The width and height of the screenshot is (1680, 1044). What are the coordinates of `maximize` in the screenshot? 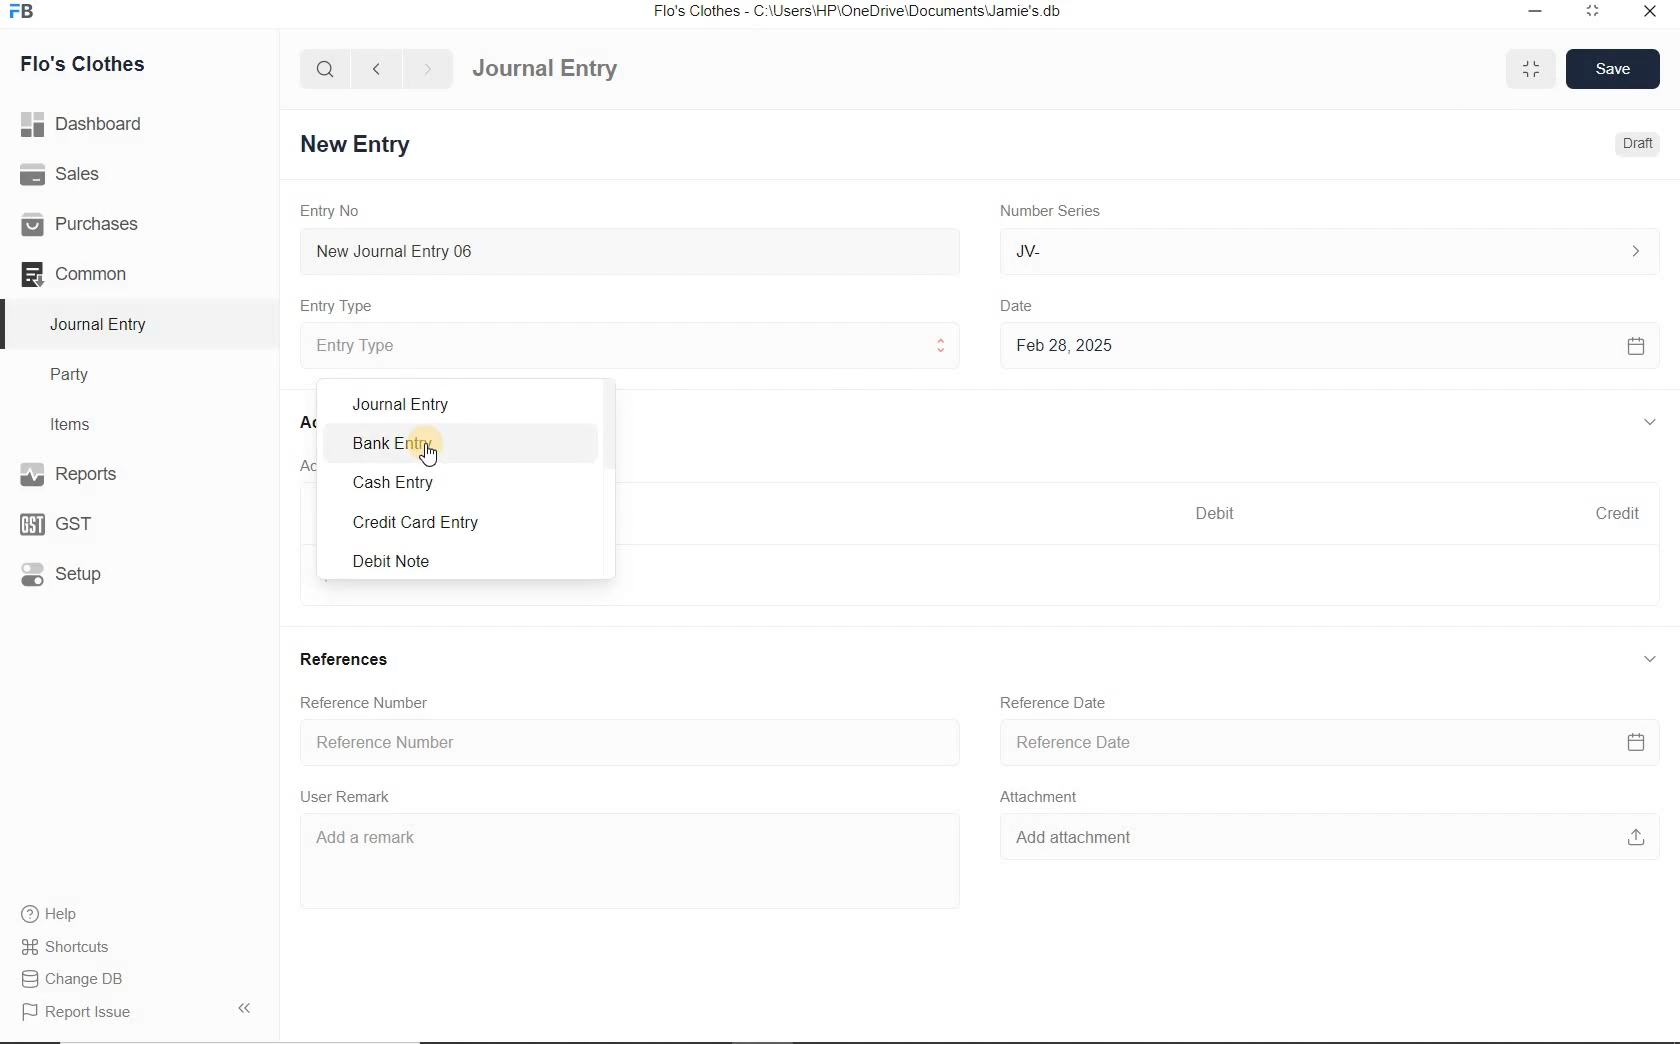 It's located at (1593, 10).